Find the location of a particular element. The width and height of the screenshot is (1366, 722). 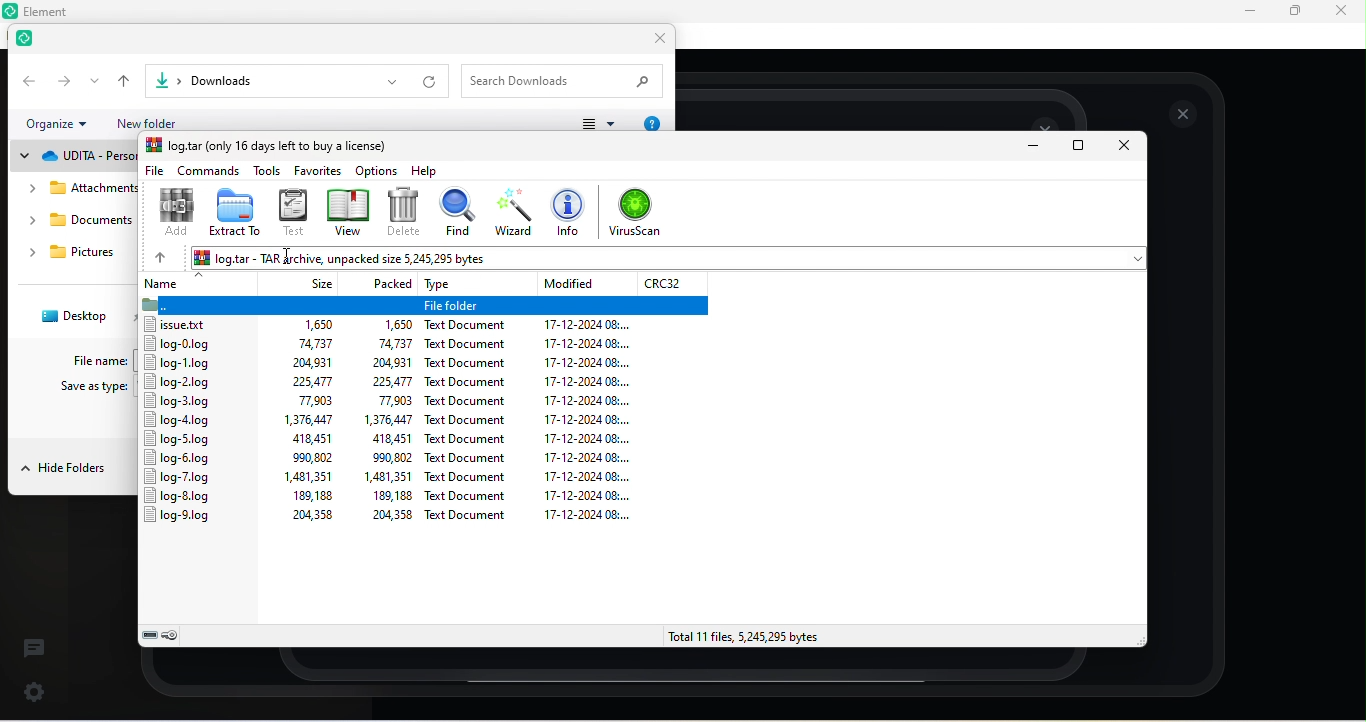

418,451 is located at coordinates (310, 438).